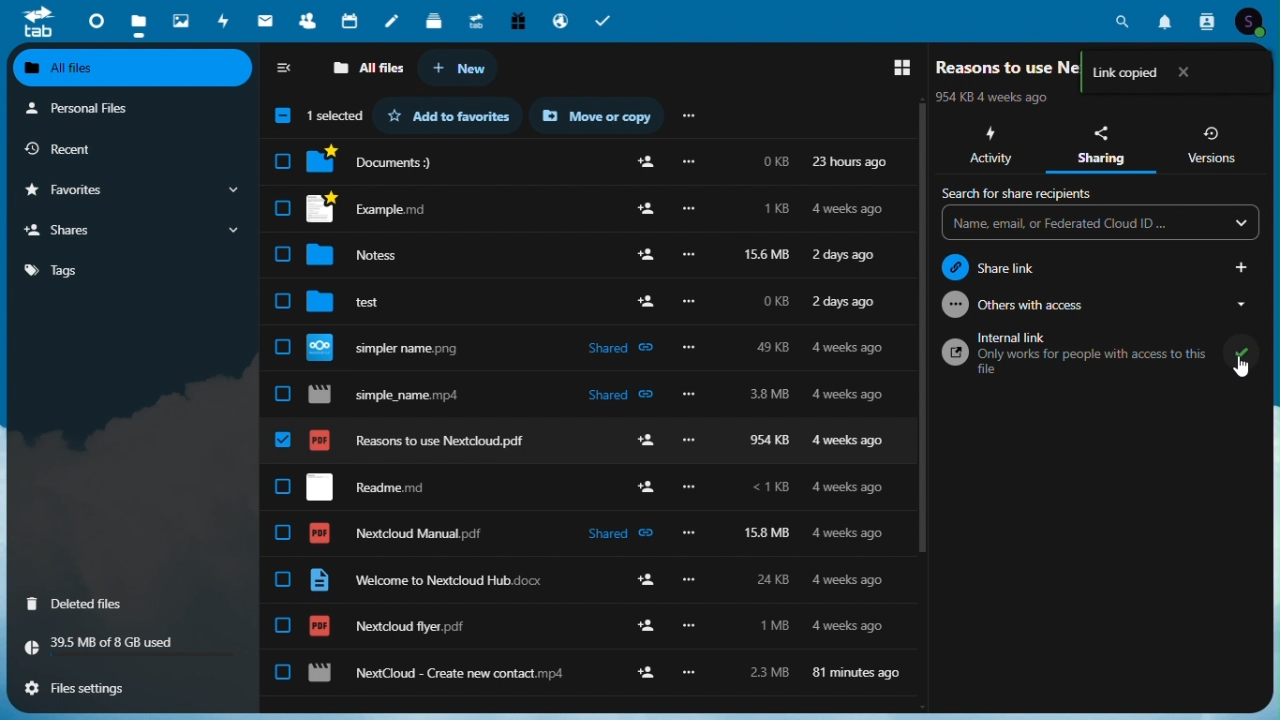  Describe the element at coordinates (286, 163) in the screenshot. I see `check box` at that location.